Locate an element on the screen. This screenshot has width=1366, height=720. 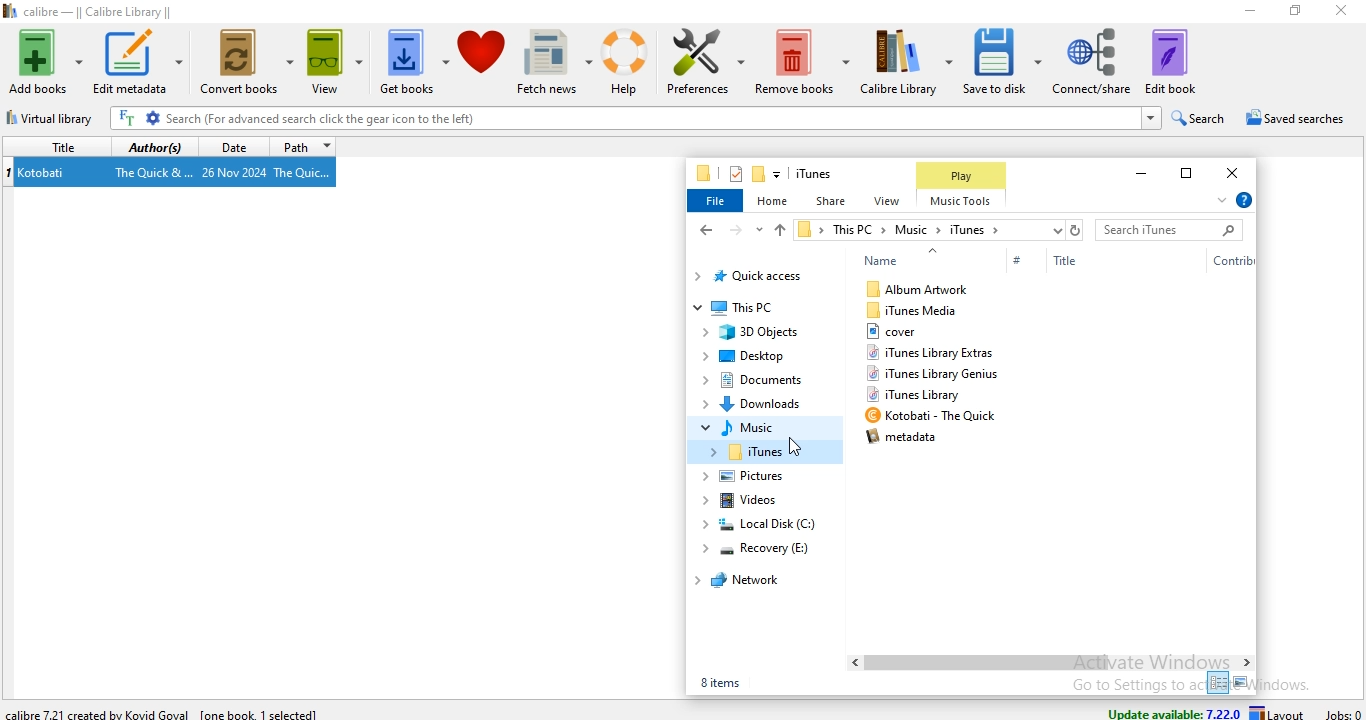
calibre - || Calibre Library || is located at coordinates (97, 10).